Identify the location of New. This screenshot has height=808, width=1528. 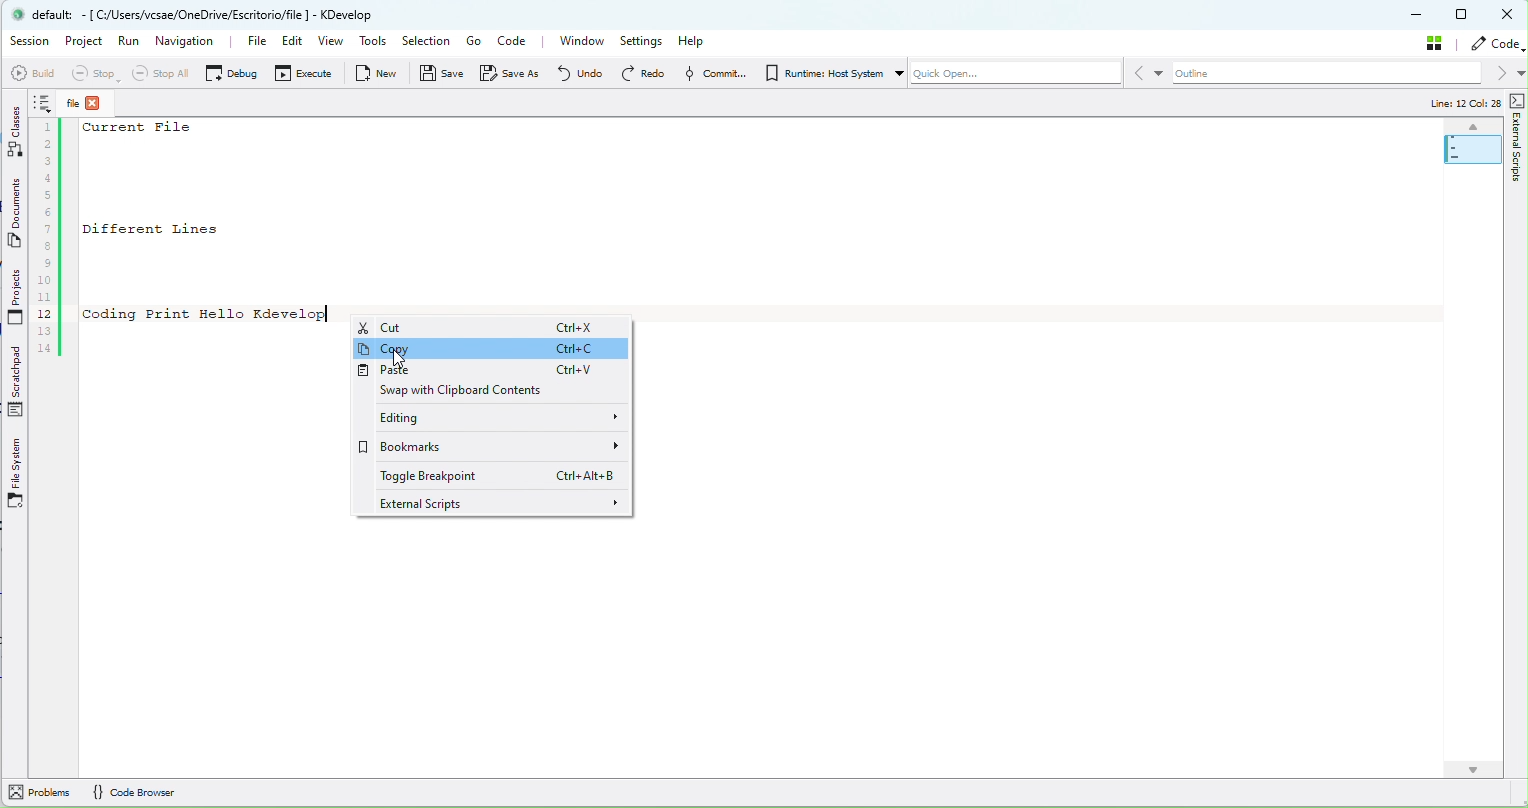
(380, 73).